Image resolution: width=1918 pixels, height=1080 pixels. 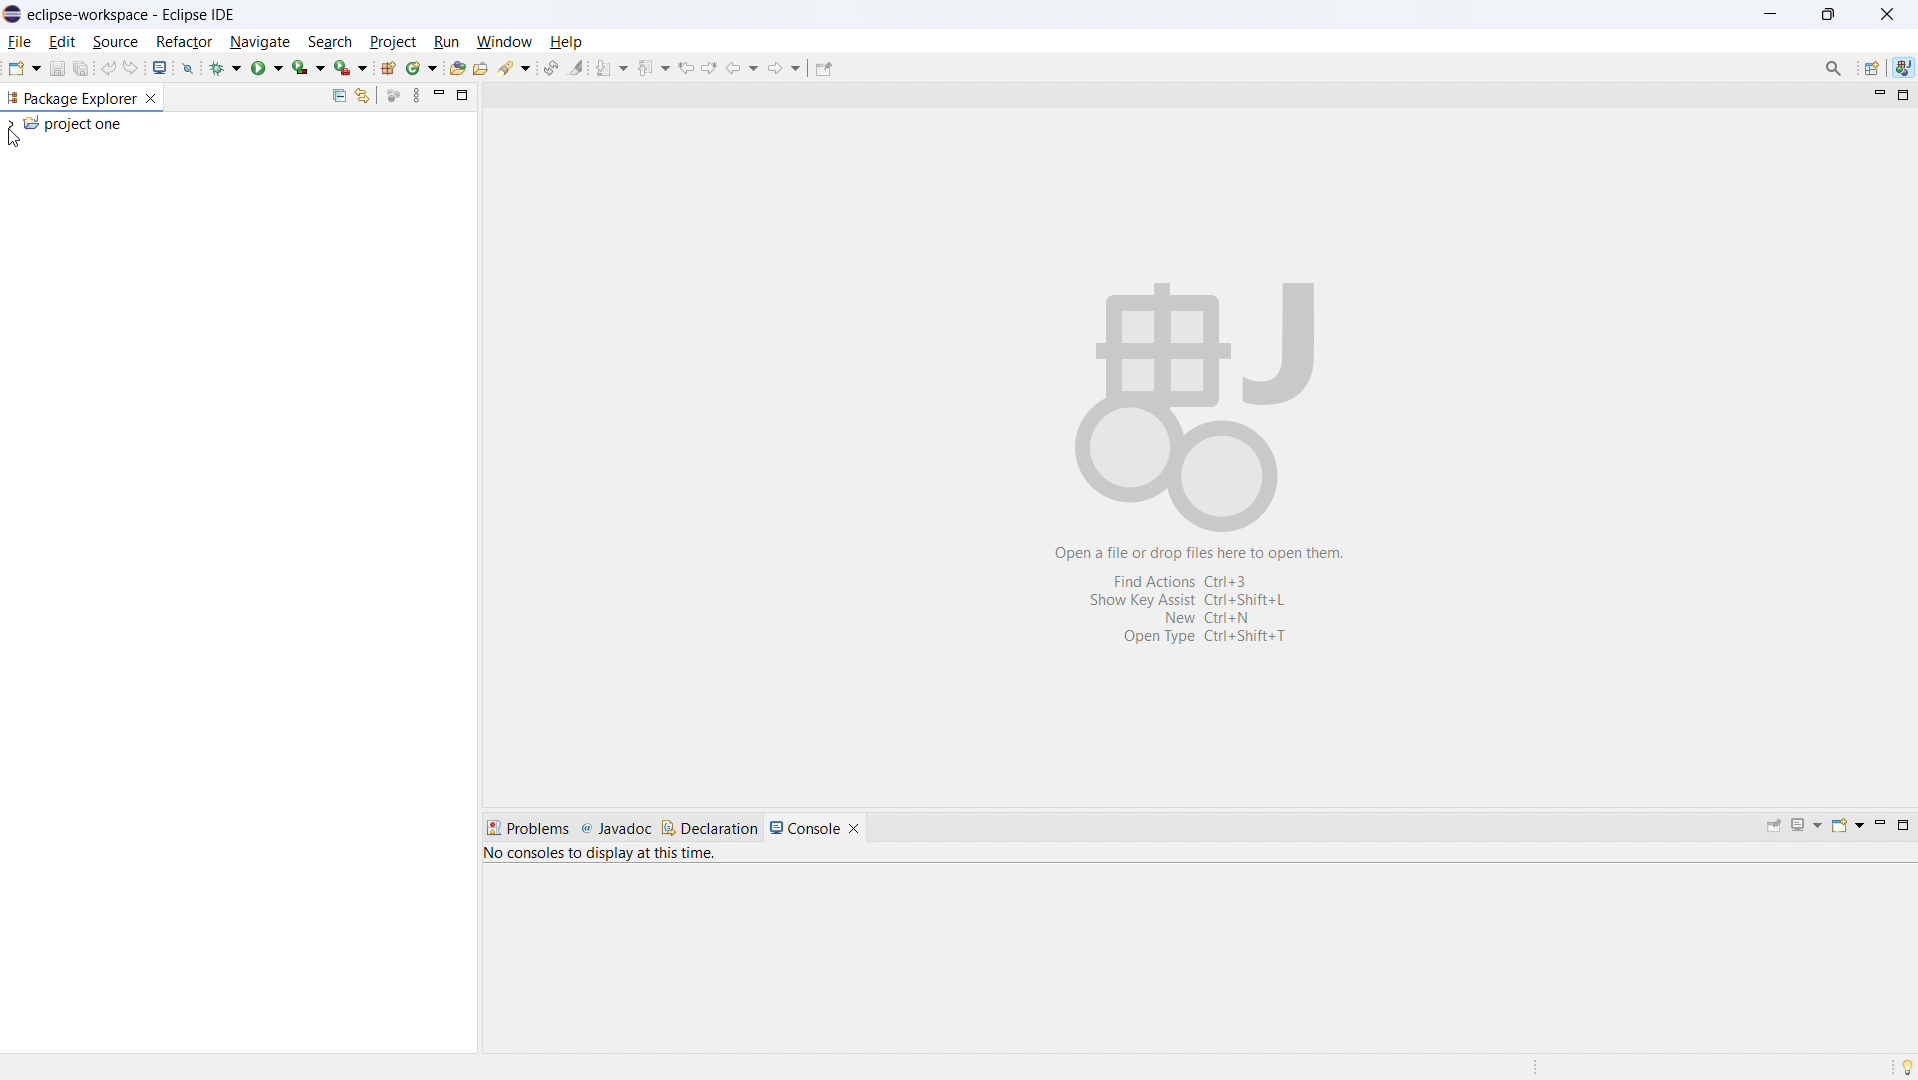 What do you see at coordinates (262, 40) in the screenshot?
I see `navigate` at bounding box center [262, 40].